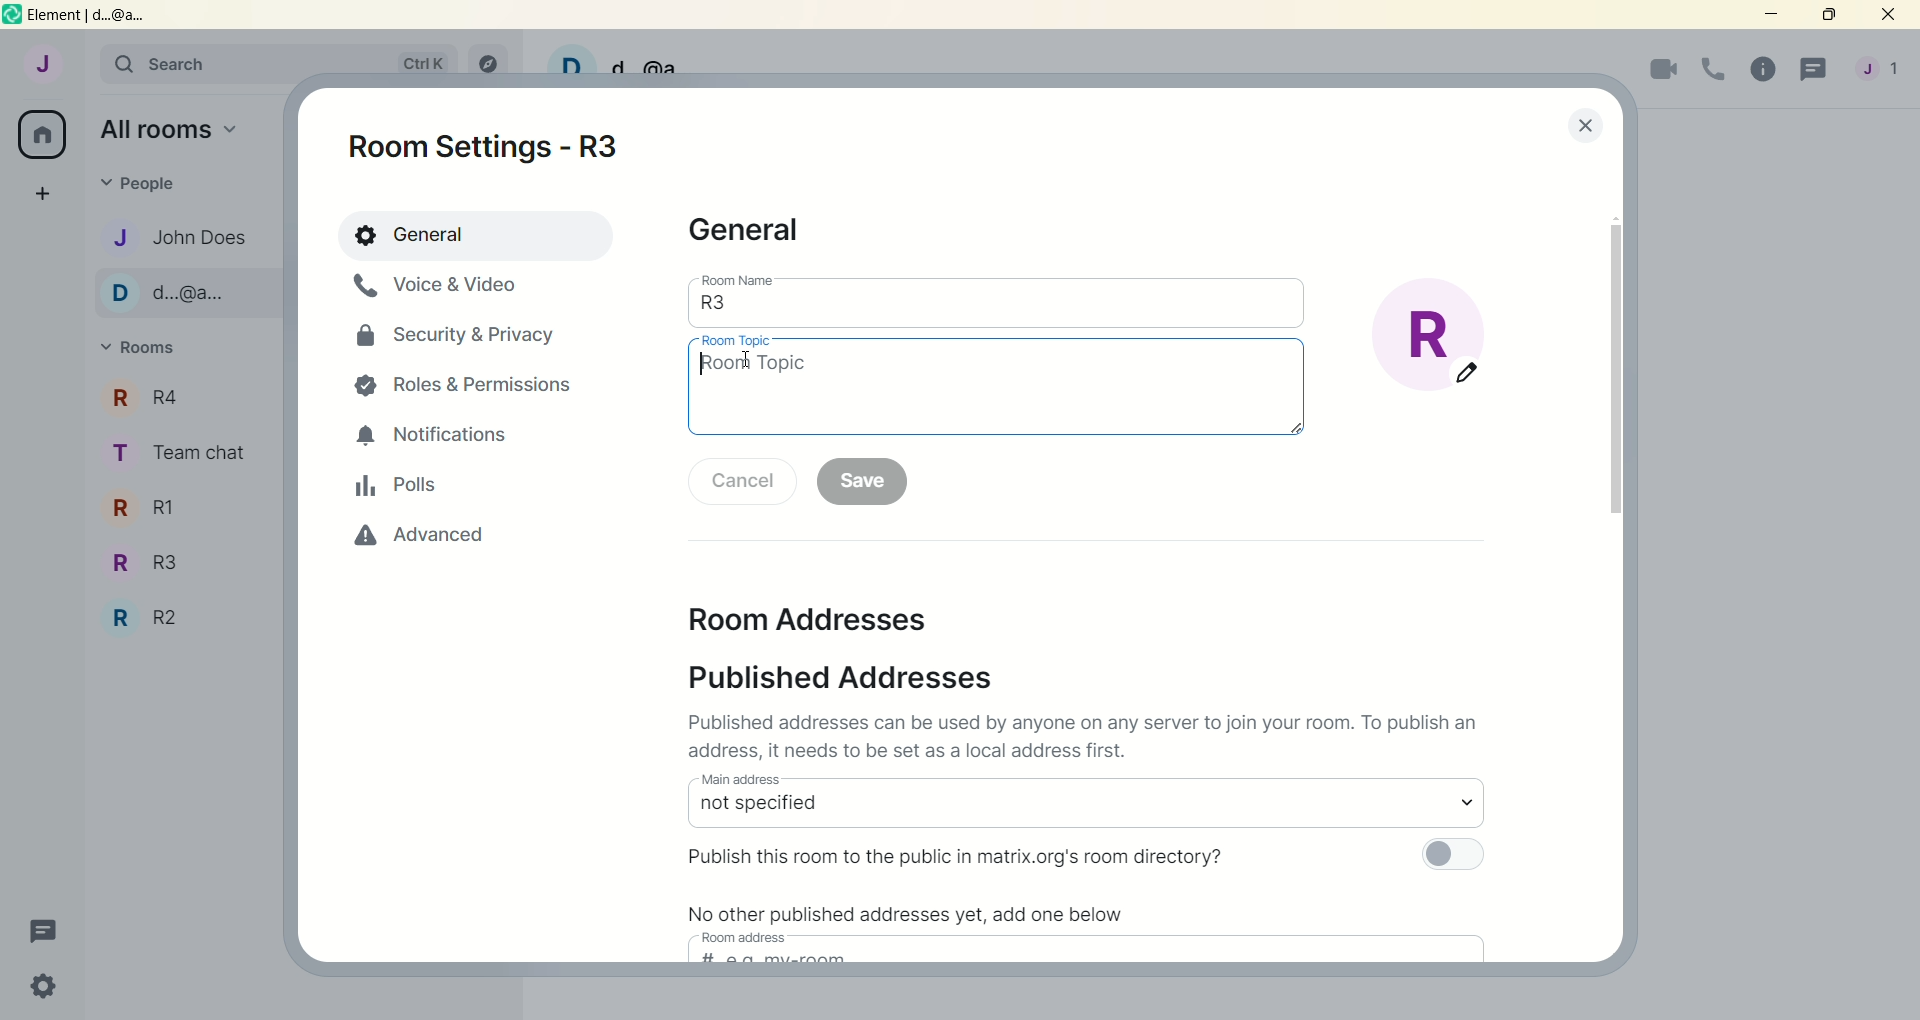 Image resolution: width=1920 pixels, height=1020 pixels. What do you see at coordinates (994, 311) in the screenshot?
I see `room name` at bounding box center [994, 311].